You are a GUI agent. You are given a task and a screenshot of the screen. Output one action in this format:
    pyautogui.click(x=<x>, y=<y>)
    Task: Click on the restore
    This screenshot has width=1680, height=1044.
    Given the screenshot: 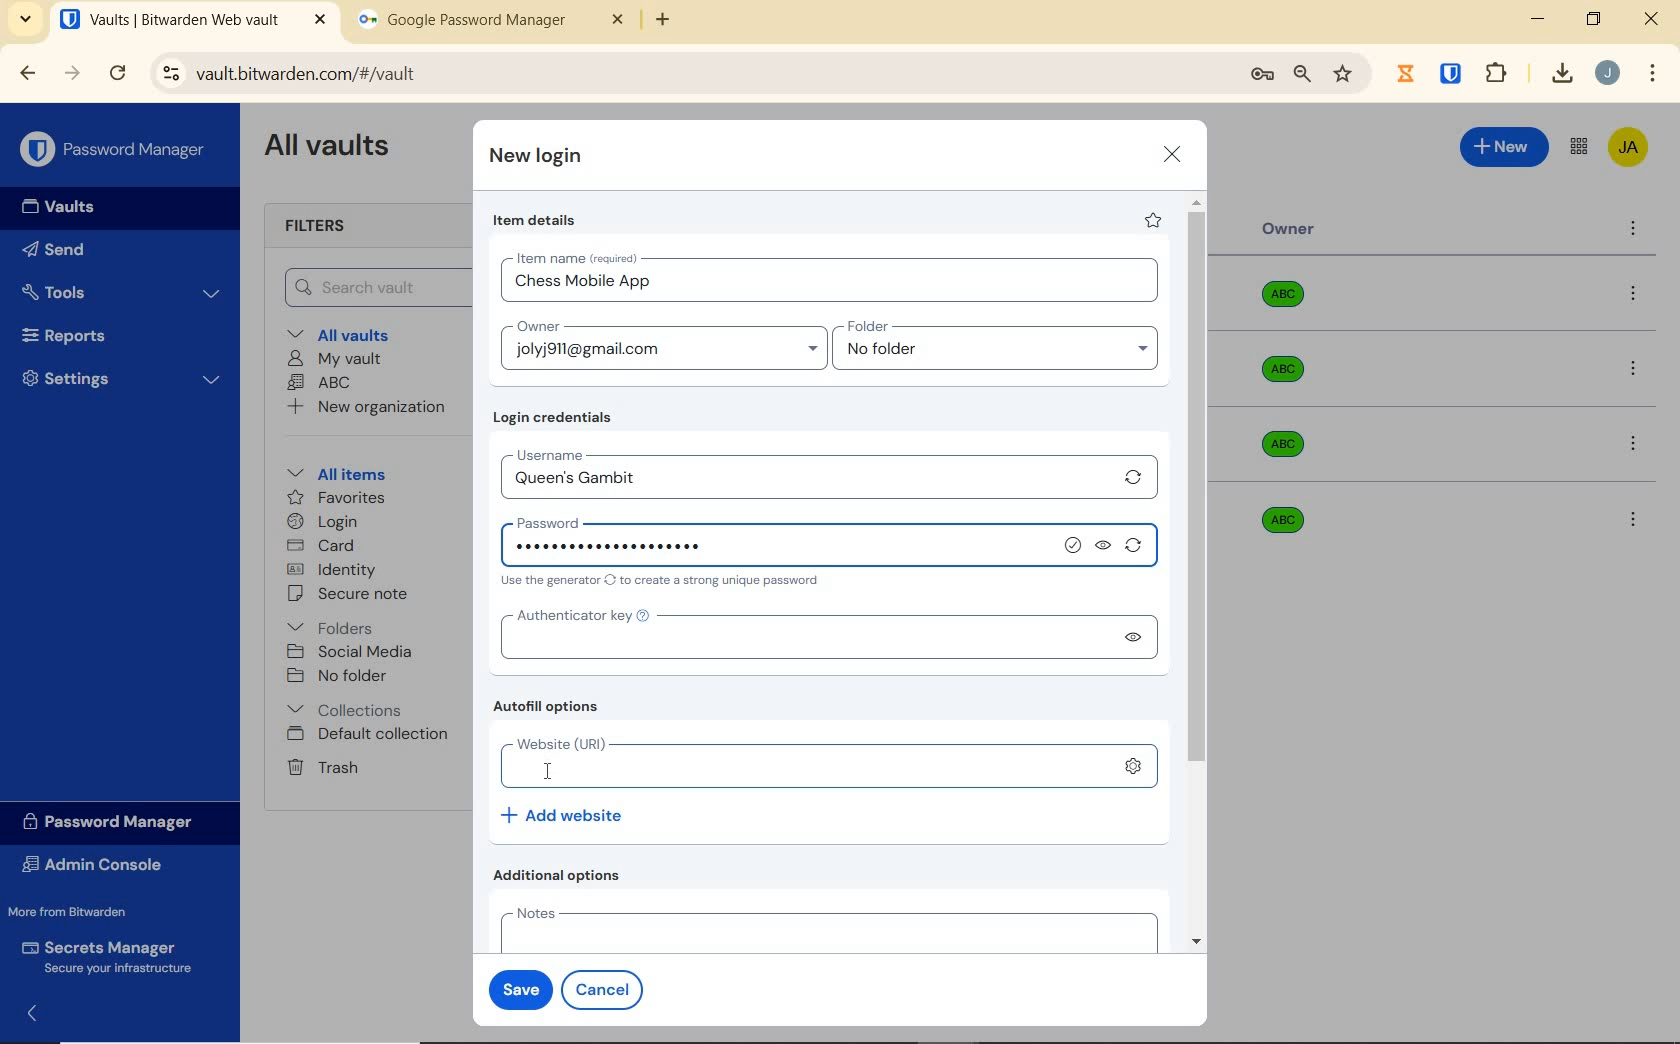 What is the action you would take?
    pyautogui.click(x=1592, y=19)
    